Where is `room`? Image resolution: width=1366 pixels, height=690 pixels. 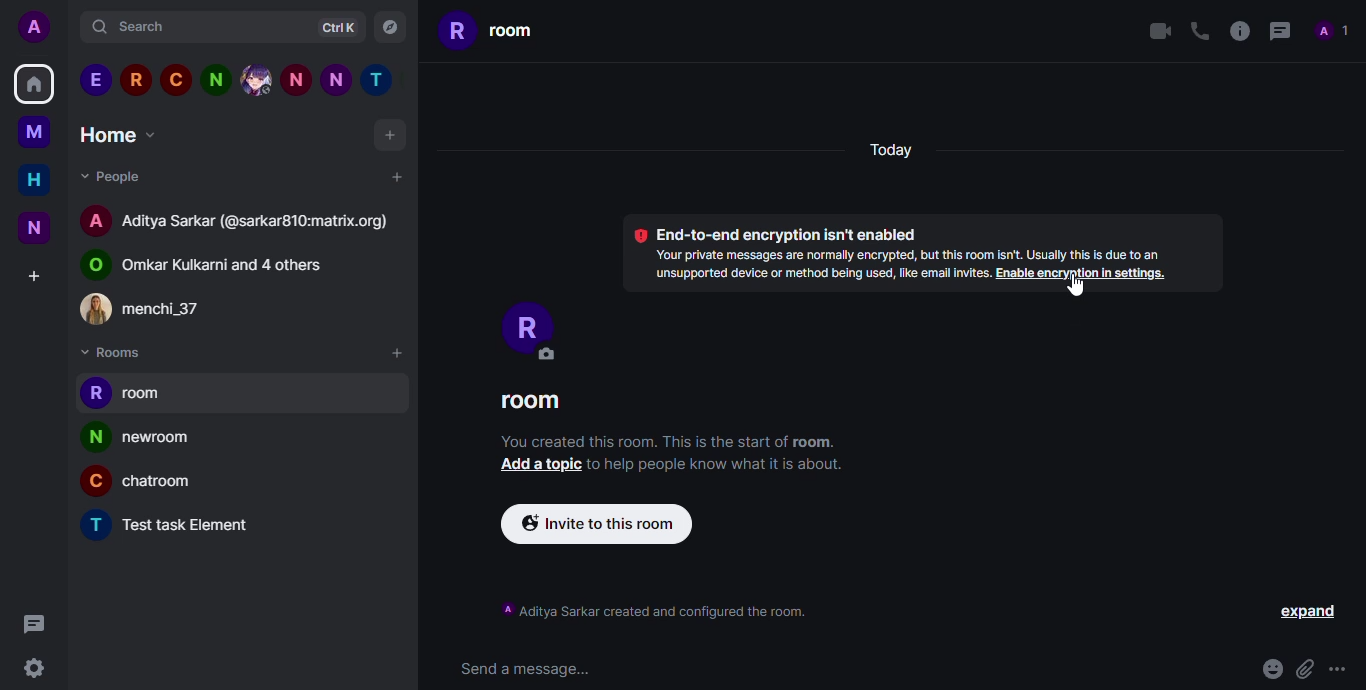 room is located at coordinates (197, 526).